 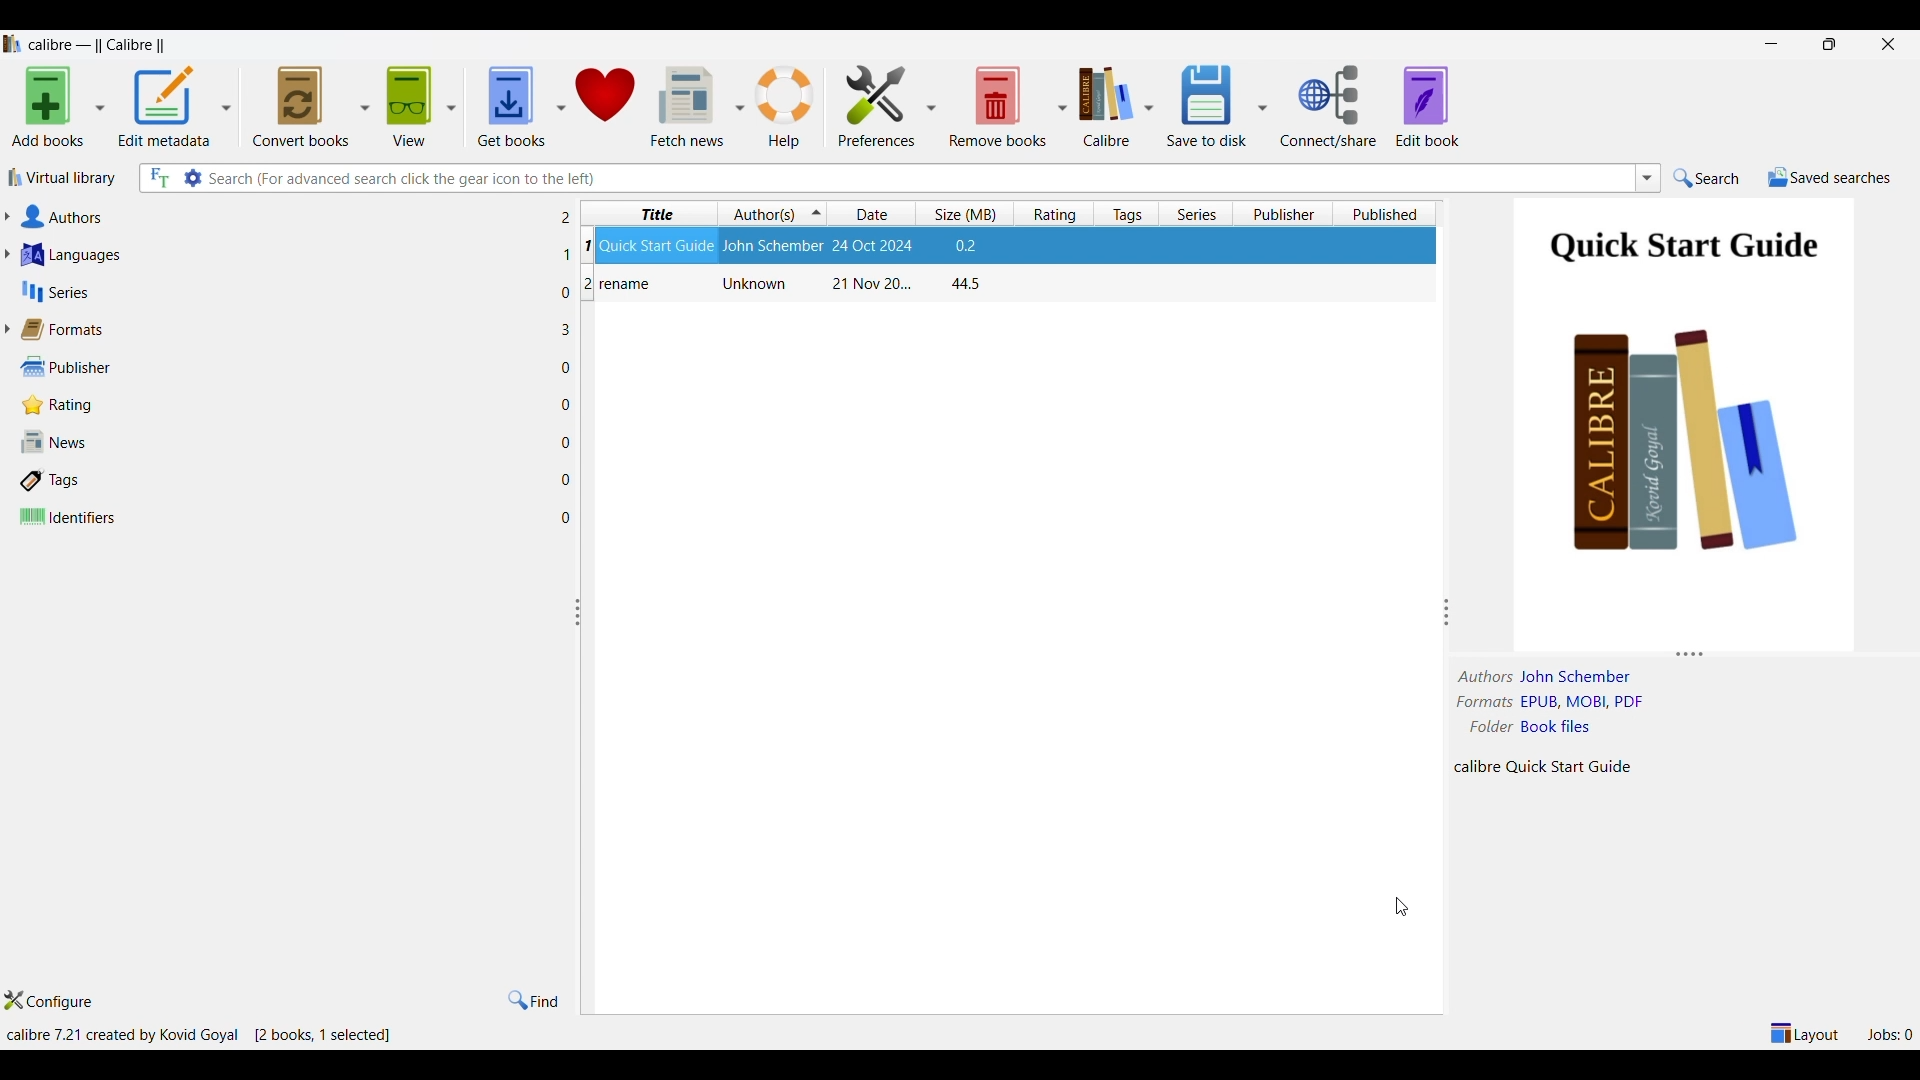 I want to click on Authors, so click(x=281, y=216).